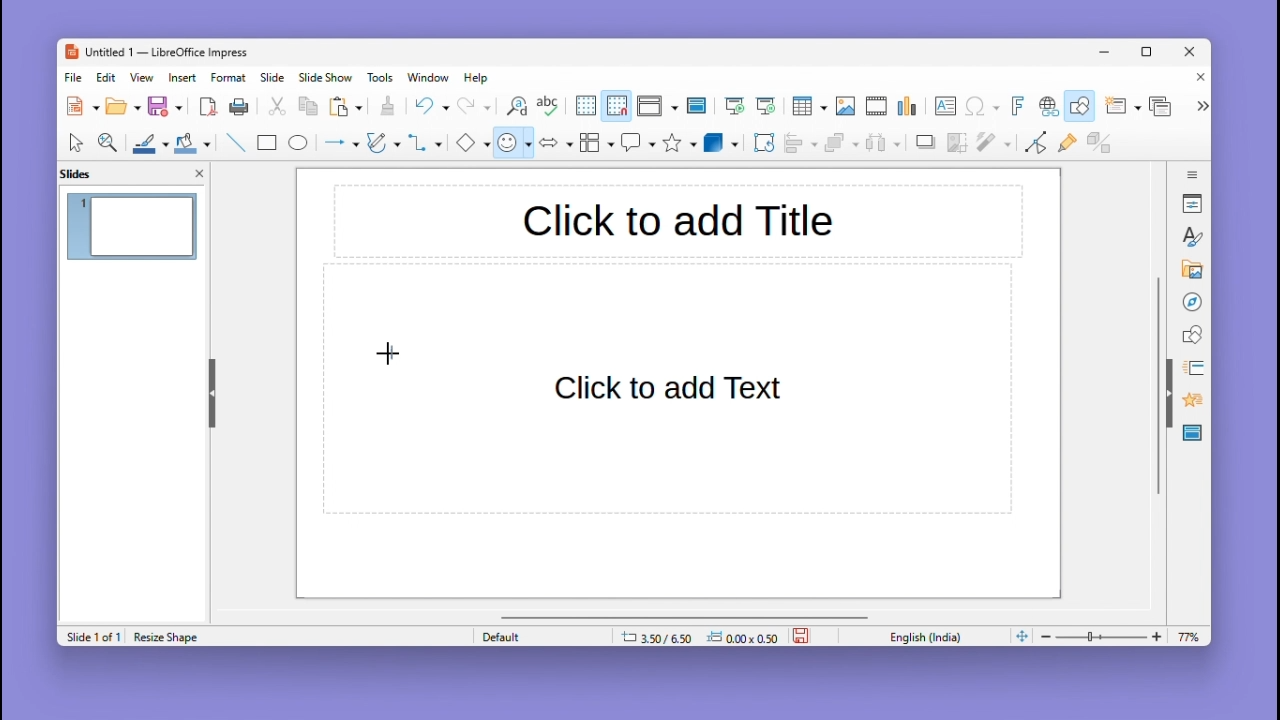 The height and width of the screenshot is (720, 1280). I want to click on Slideshow, so click(327, 78).